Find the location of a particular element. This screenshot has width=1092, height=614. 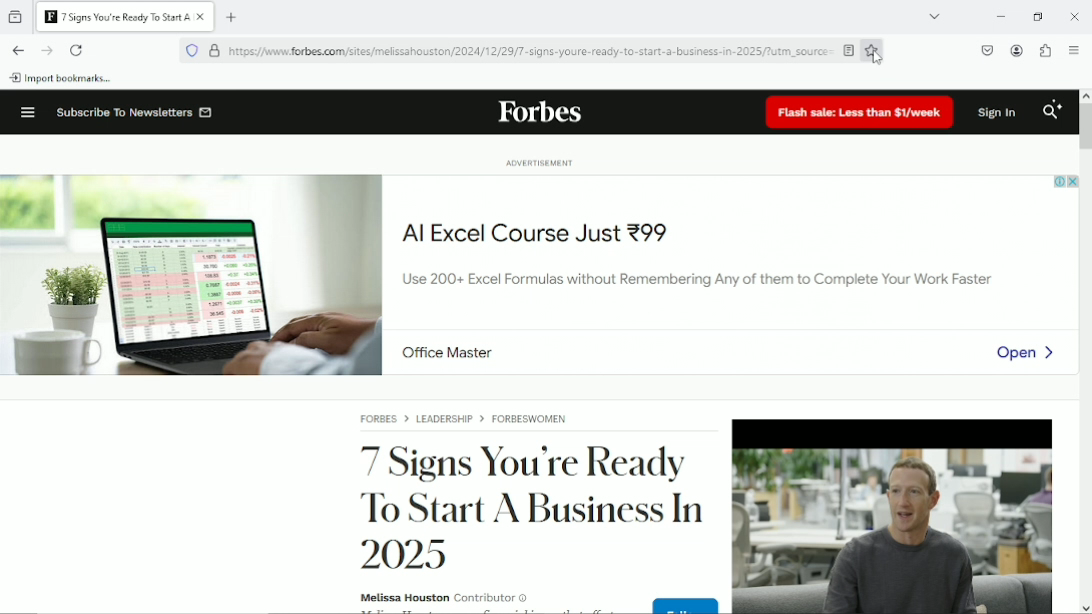

open application menu is located at coordinates (1073, 49).